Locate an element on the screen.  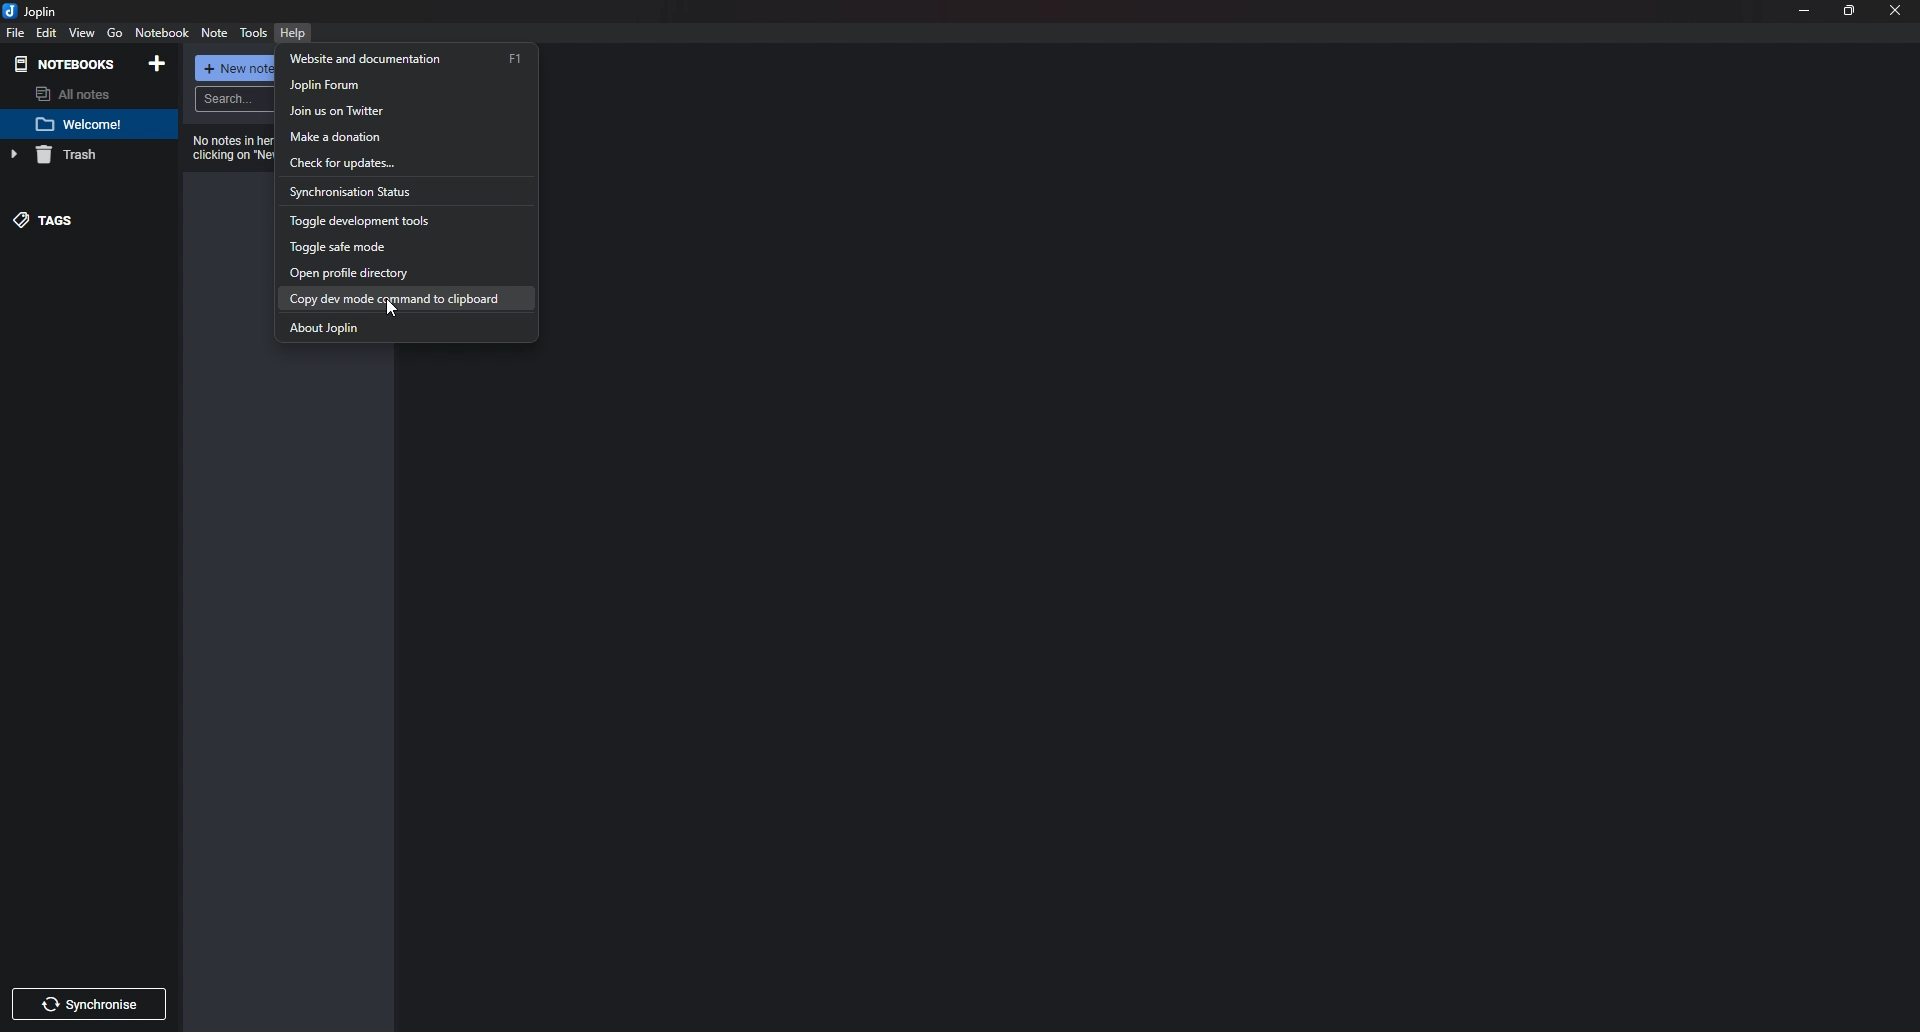
Make a donation is located at coordinates (384, 137).